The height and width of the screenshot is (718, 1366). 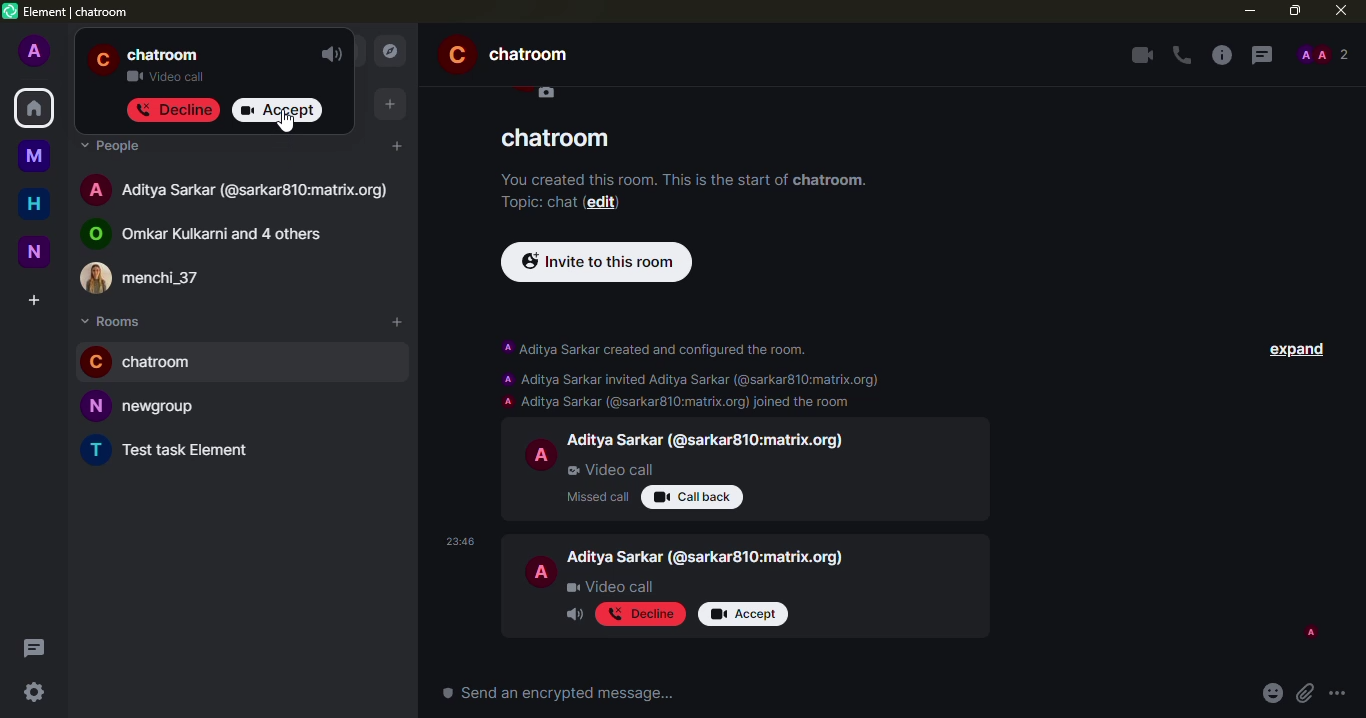 What do you see at coordinates (572, 616) in the screenshot?
I see `sound` at bounding box center [572, 616].